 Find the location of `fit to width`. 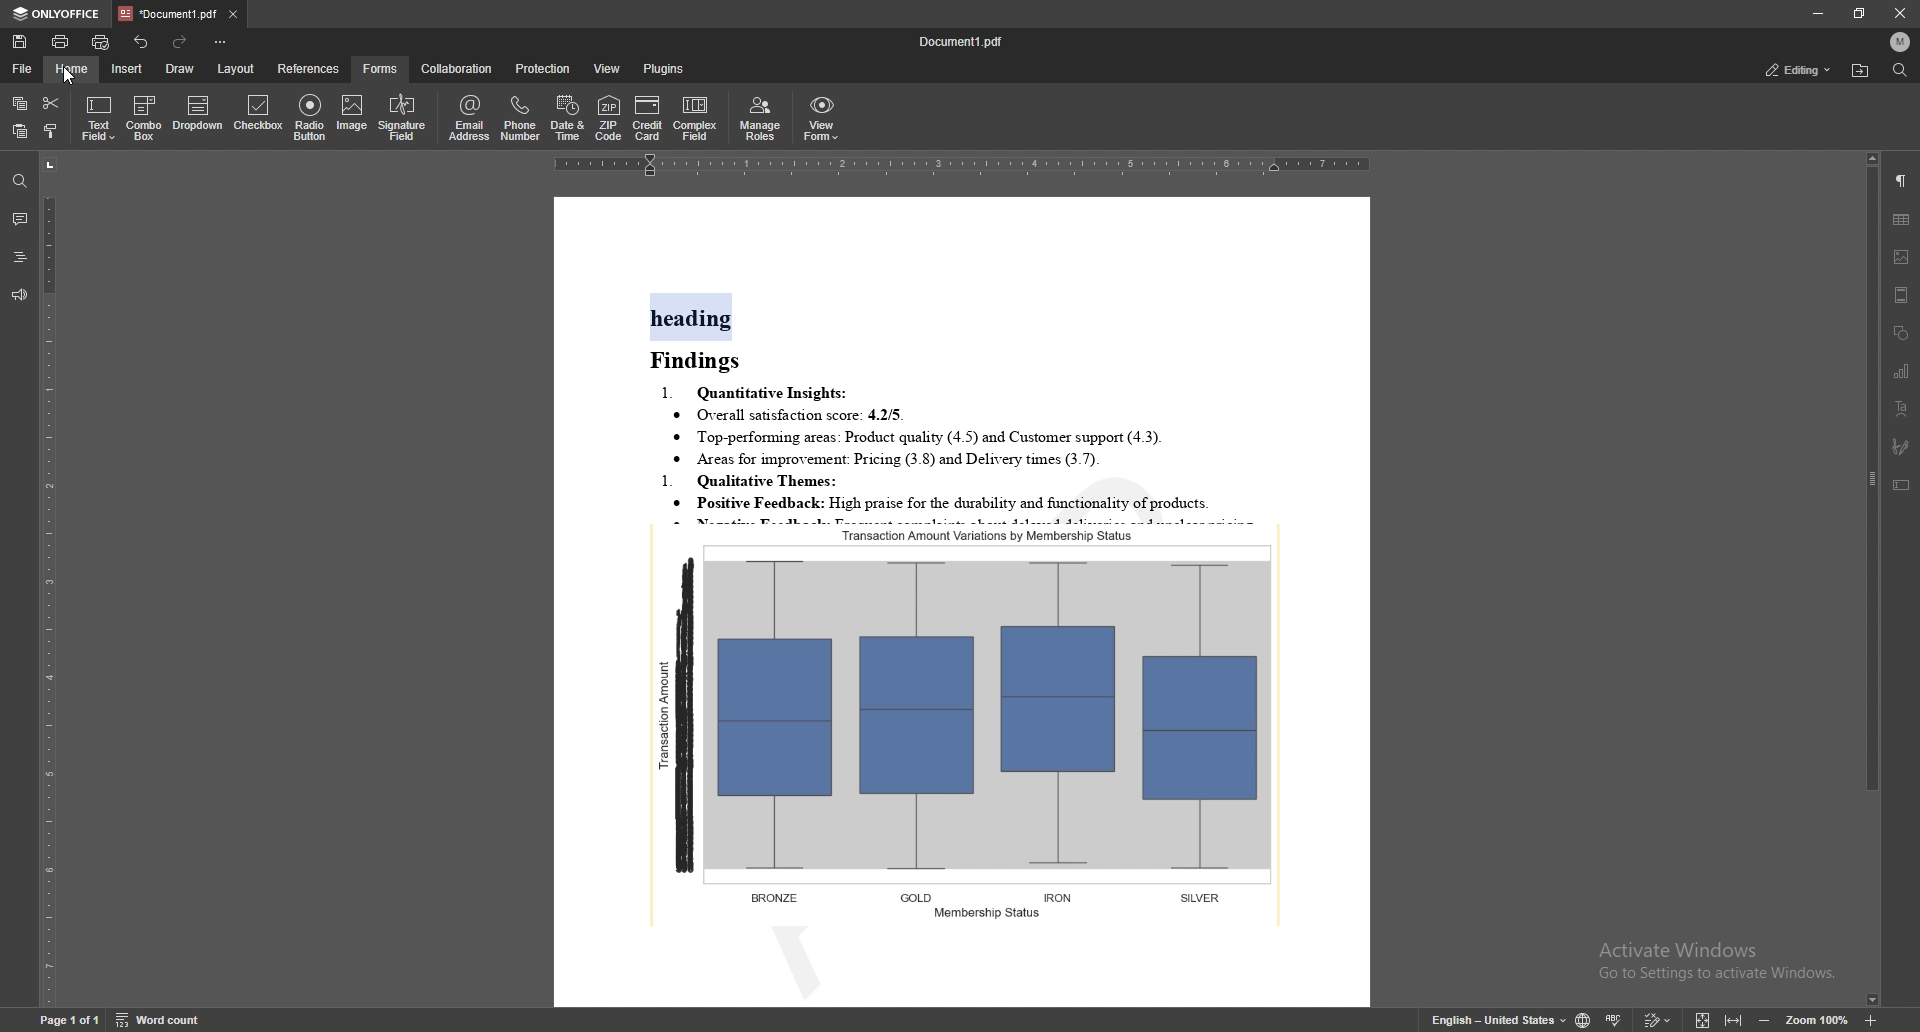

fit to width is located at coordinates (1733, 1022).